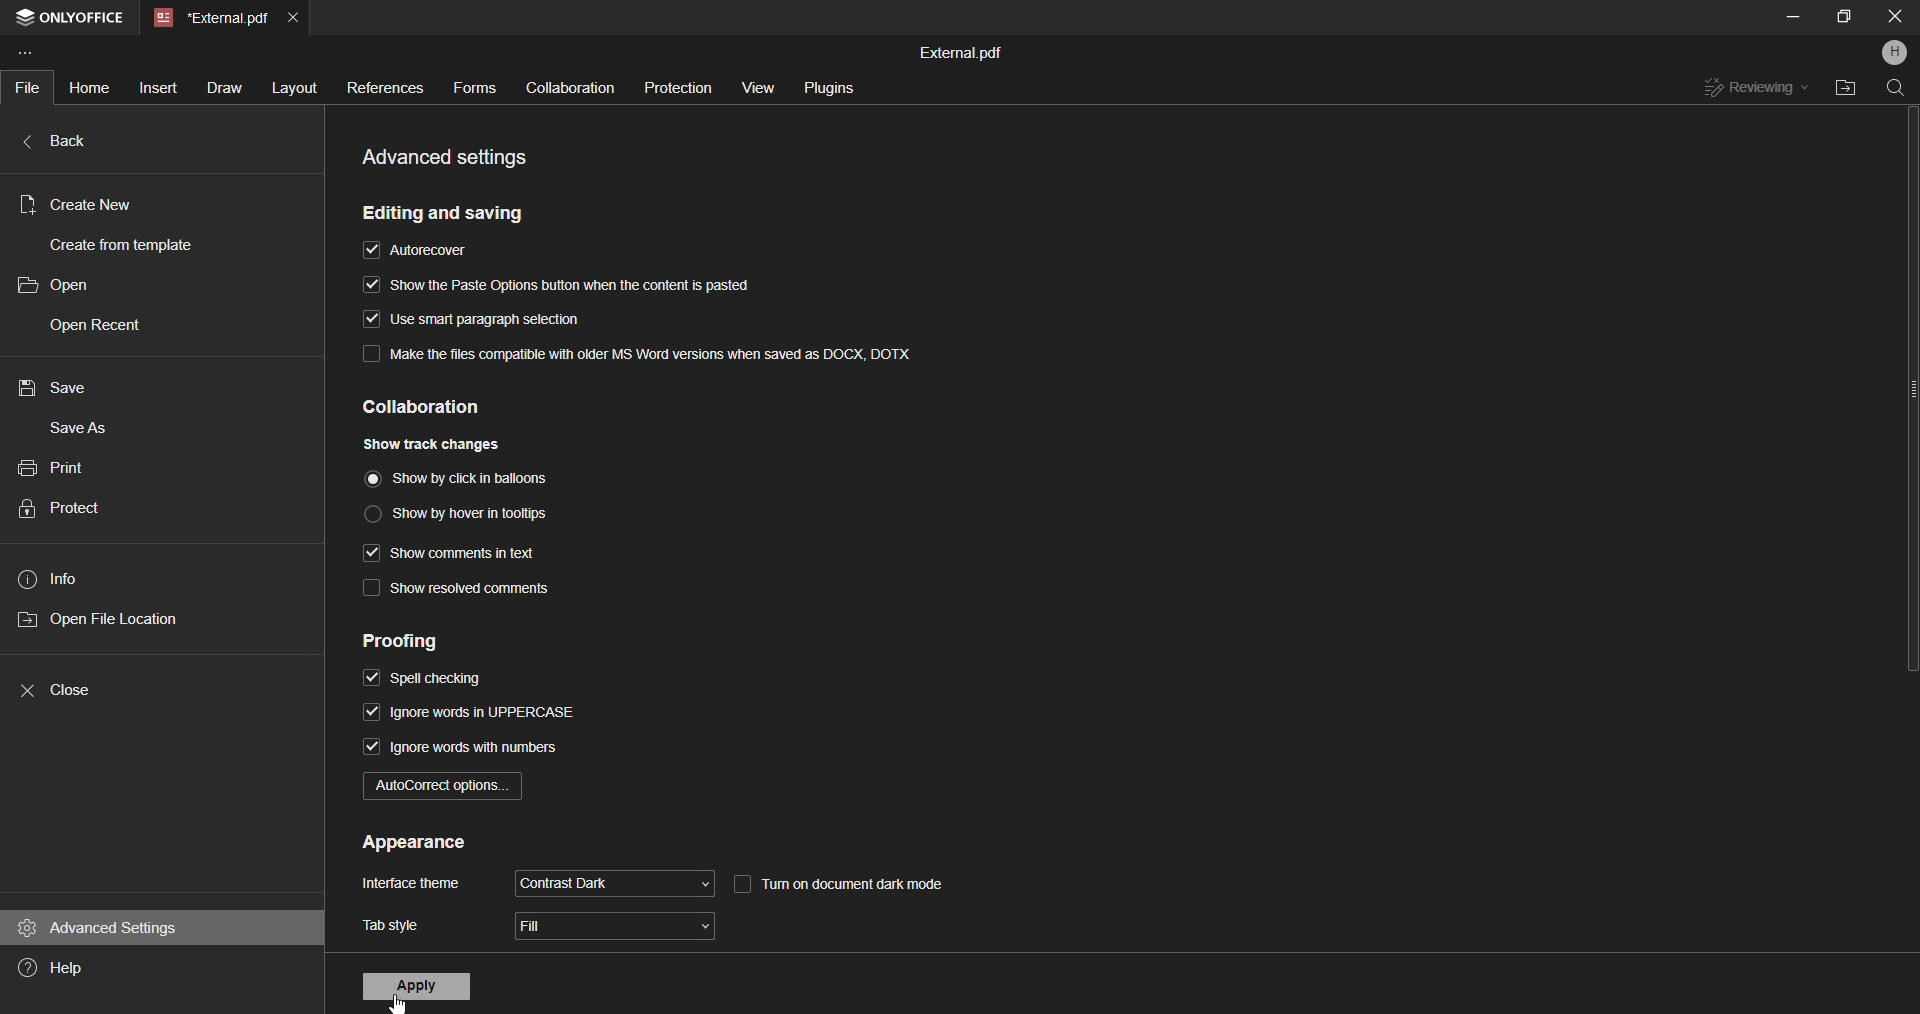 The image size is (1920, 1014). Describe the element at coordinates (468, 477) in the screenshot. I see `show by click in ballons` at that location.